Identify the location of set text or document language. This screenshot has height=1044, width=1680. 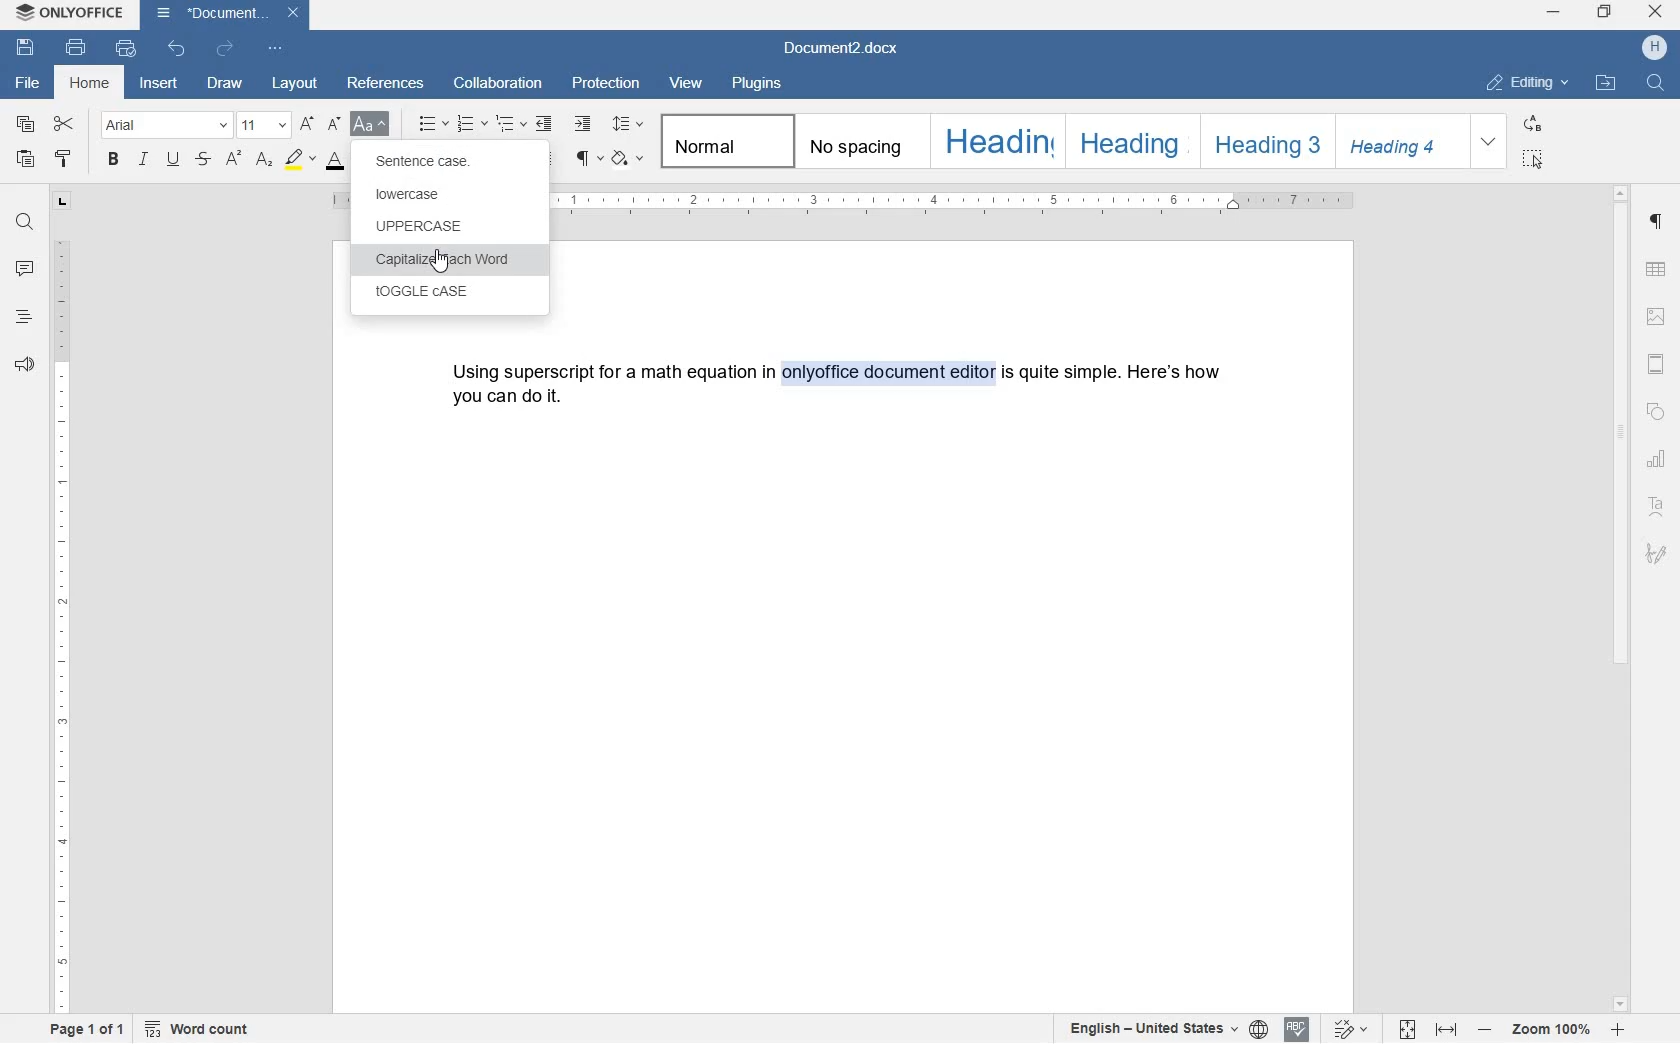
(1168, 1029).